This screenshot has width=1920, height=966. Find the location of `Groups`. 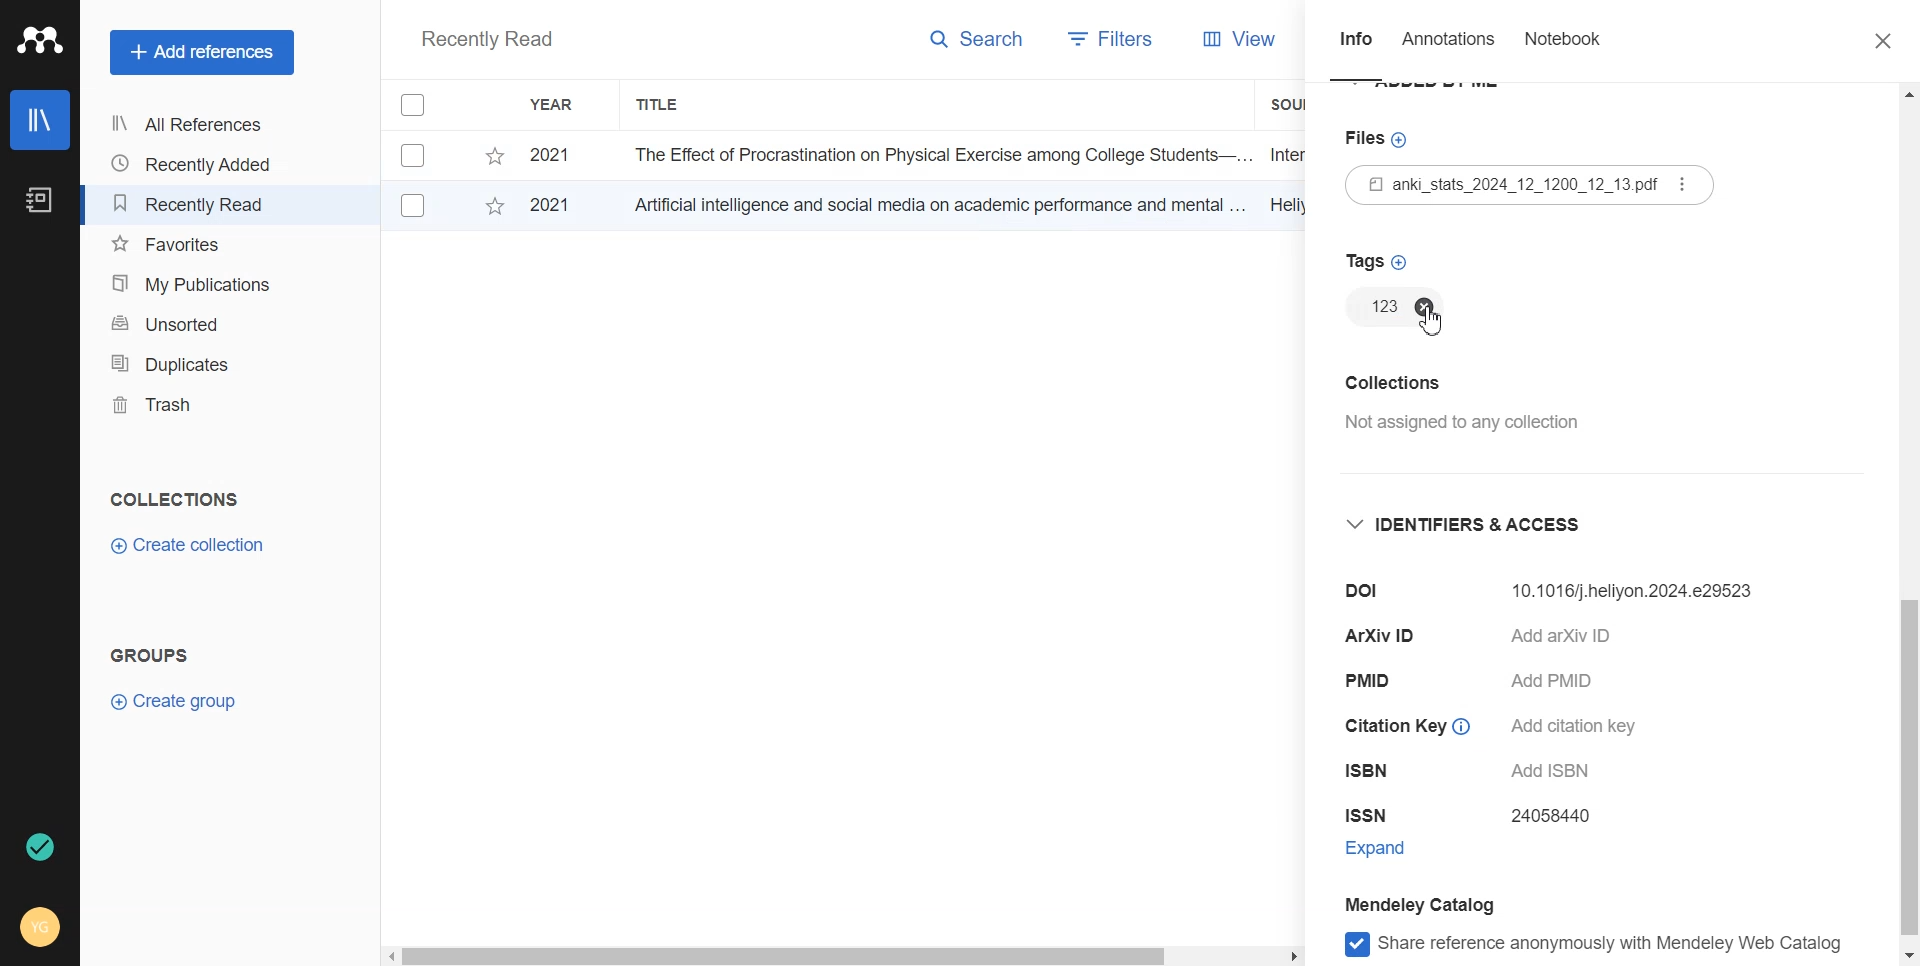

Groups is located at coordinates (155, 655).